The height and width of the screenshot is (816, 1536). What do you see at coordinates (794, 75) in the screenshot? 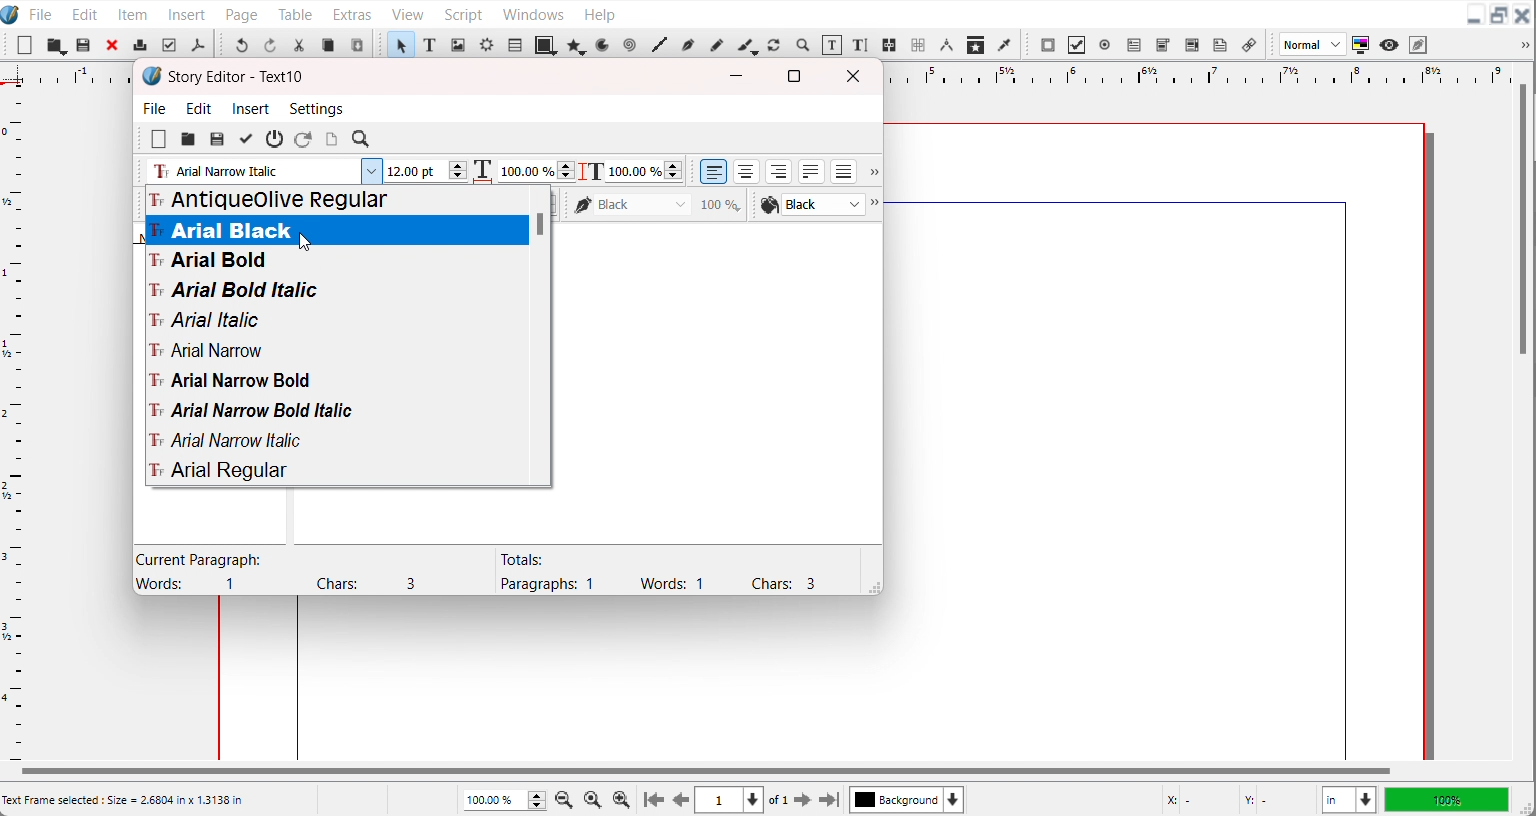
I see `Maximize` at bounding box center [794, 75].